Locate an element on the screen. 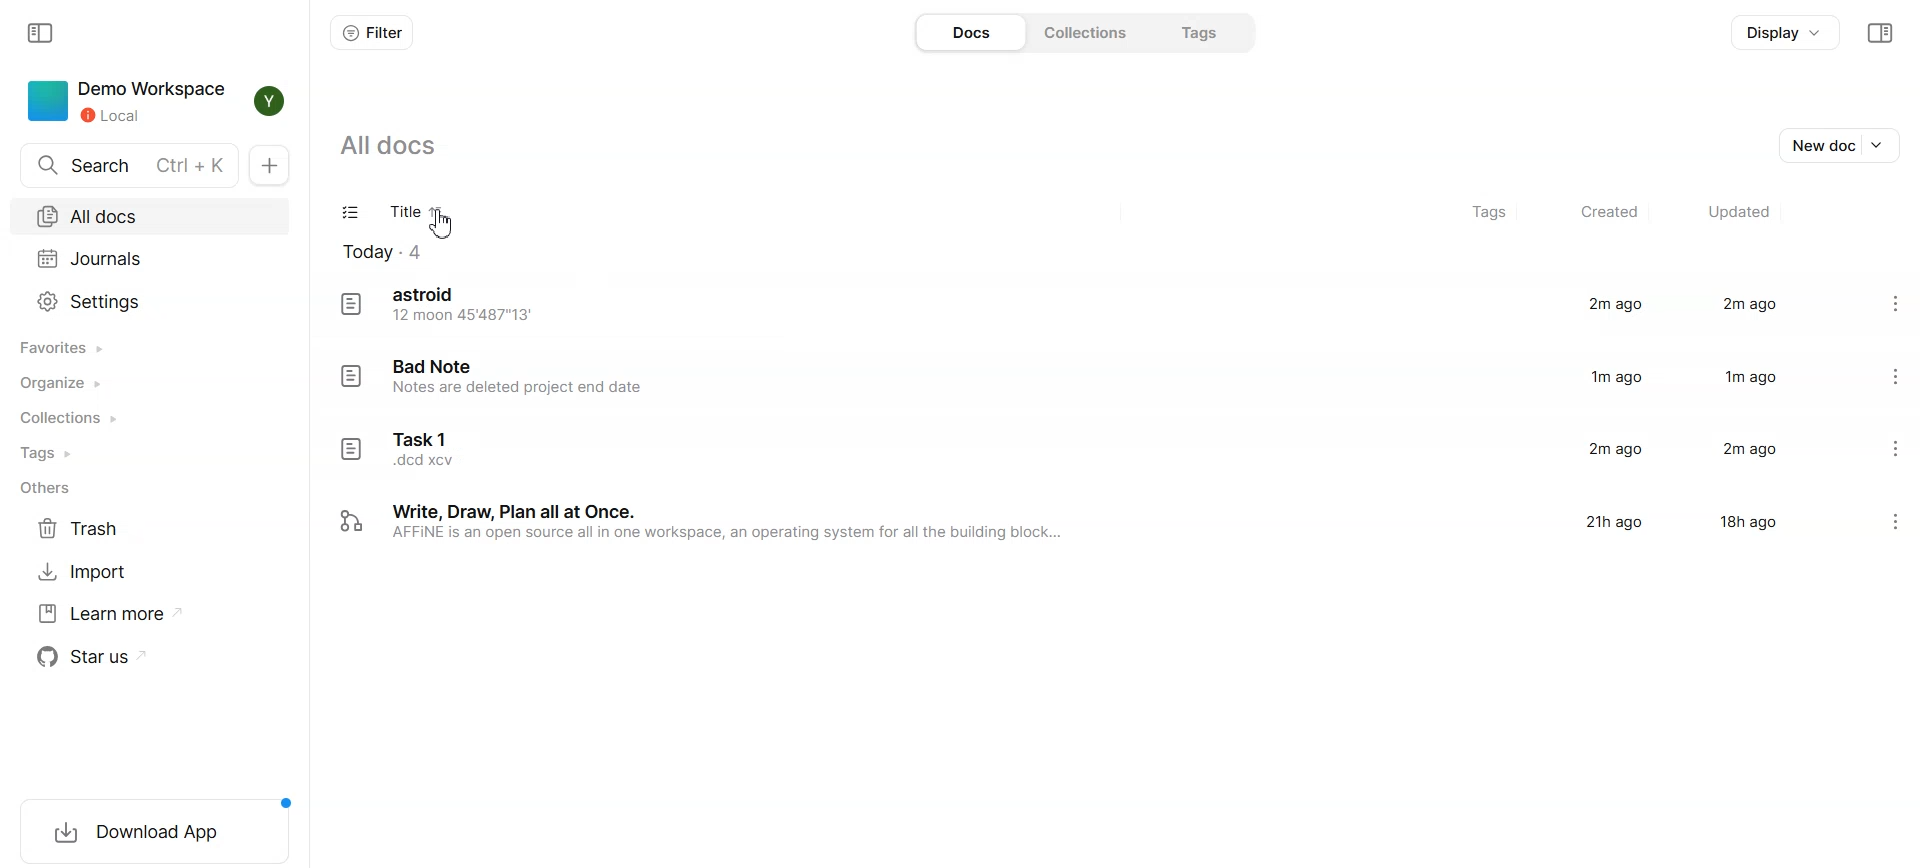 This screenshot has height=868, width=1920. astroid is located at coordinates (431, 293).